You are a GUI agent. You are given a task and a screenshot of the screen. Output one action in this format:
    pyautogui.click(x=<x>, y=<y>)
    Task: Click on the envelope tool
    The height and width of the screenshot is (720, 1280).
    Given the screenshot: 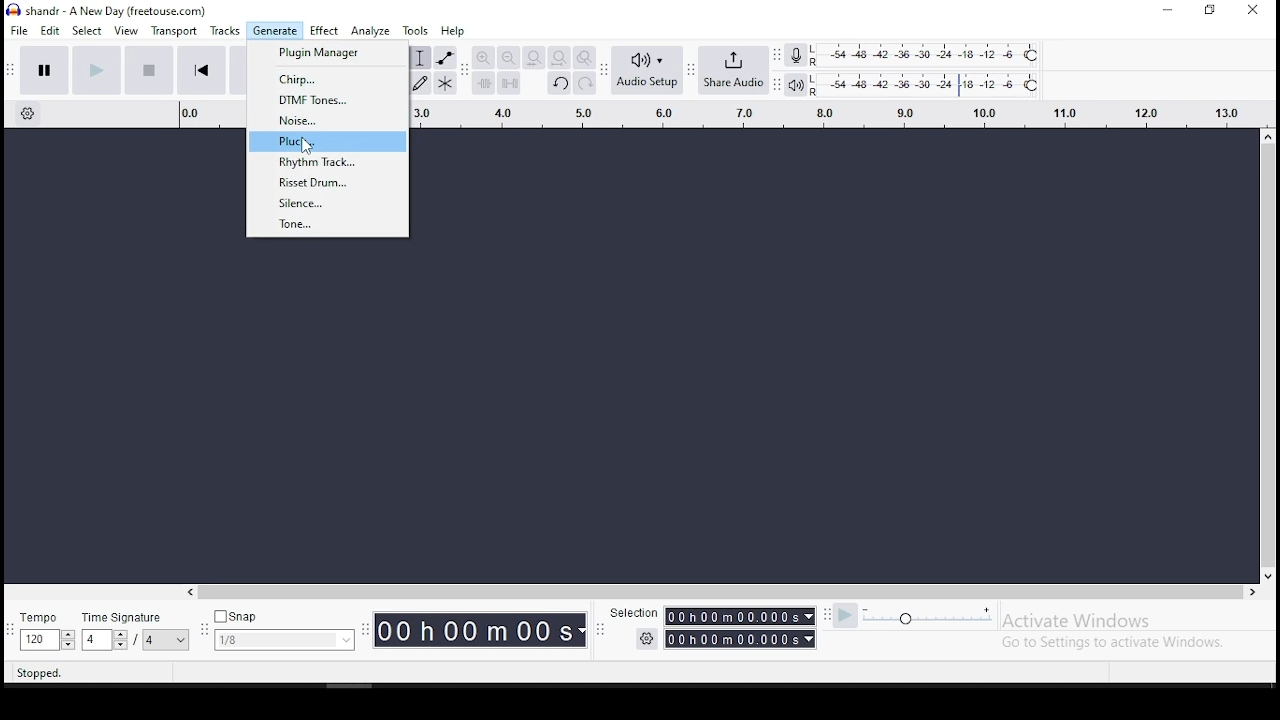 What is the action you would take?
    pyautogui.click(x=445, y=57)
    